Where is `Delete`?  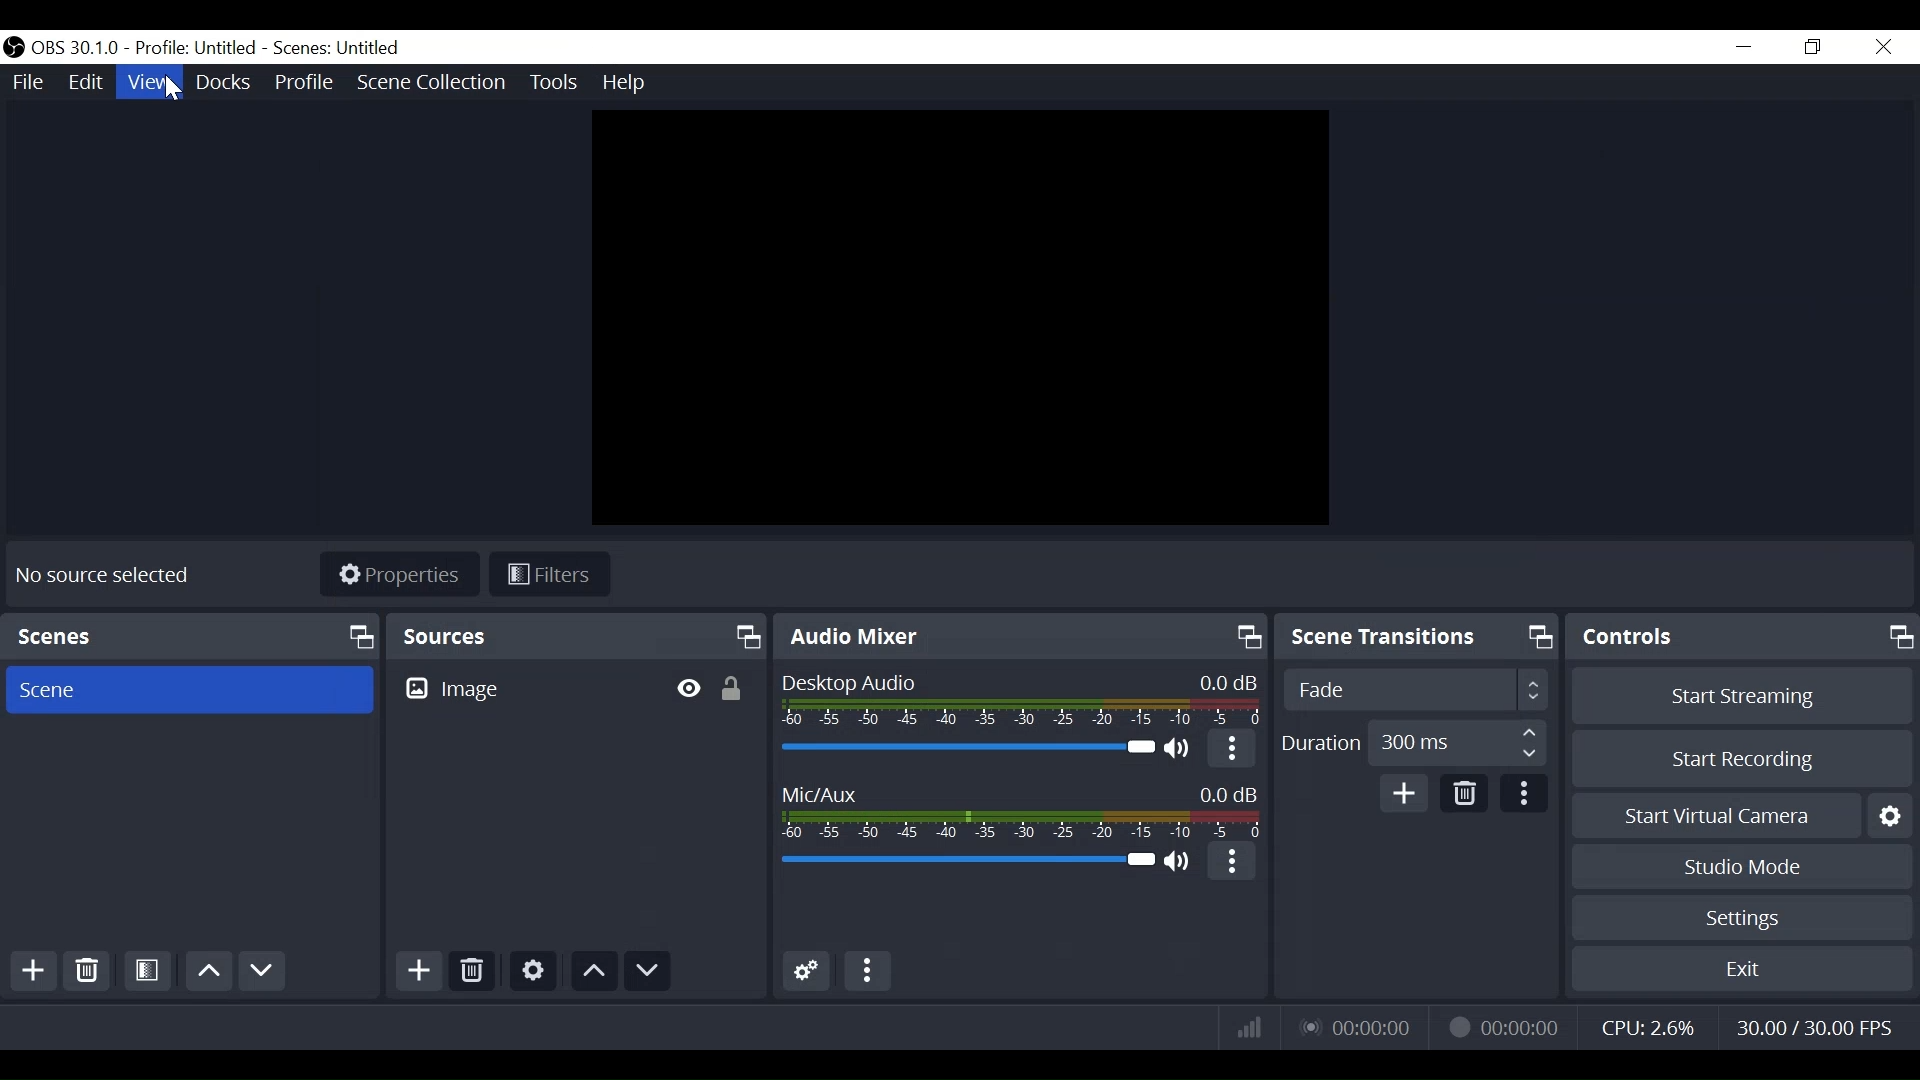
Delete is located at coordinates (471, 969).